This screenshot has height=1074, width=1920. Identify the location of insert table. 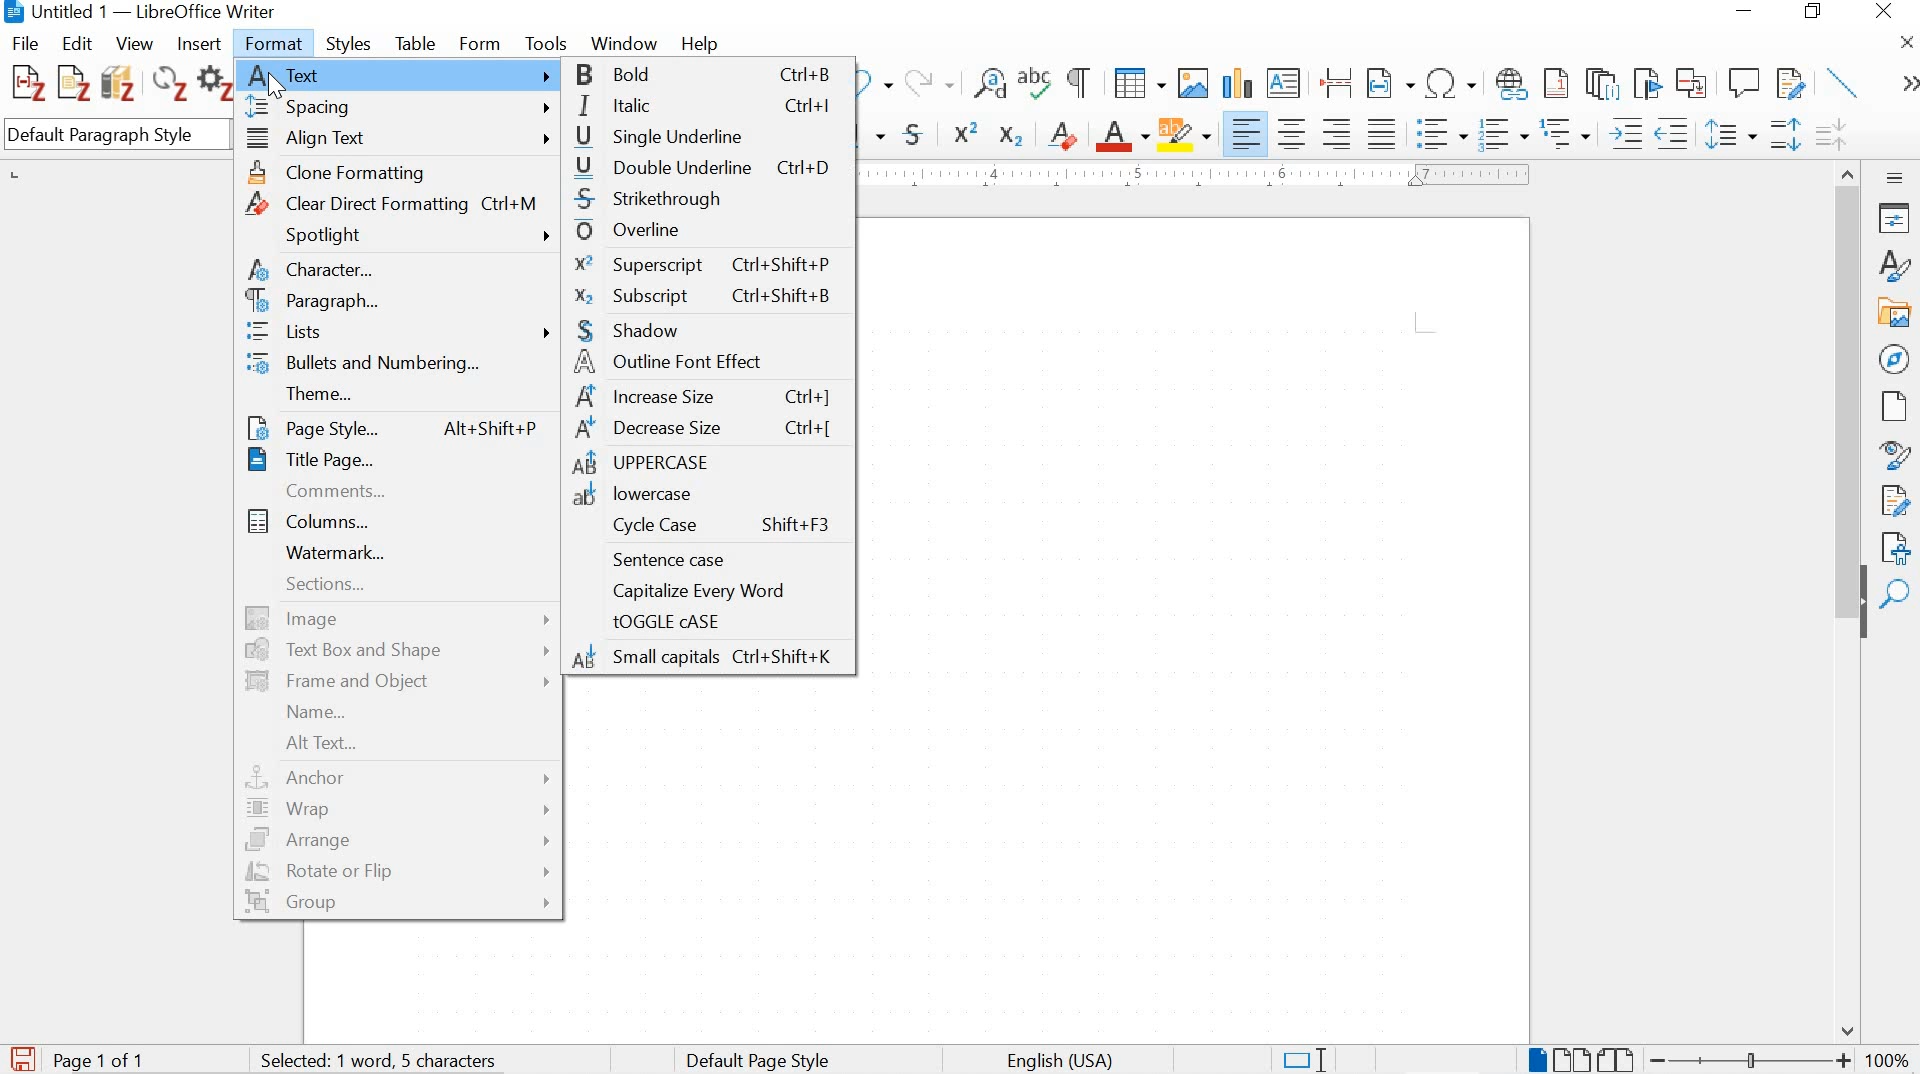
(1139, 84).